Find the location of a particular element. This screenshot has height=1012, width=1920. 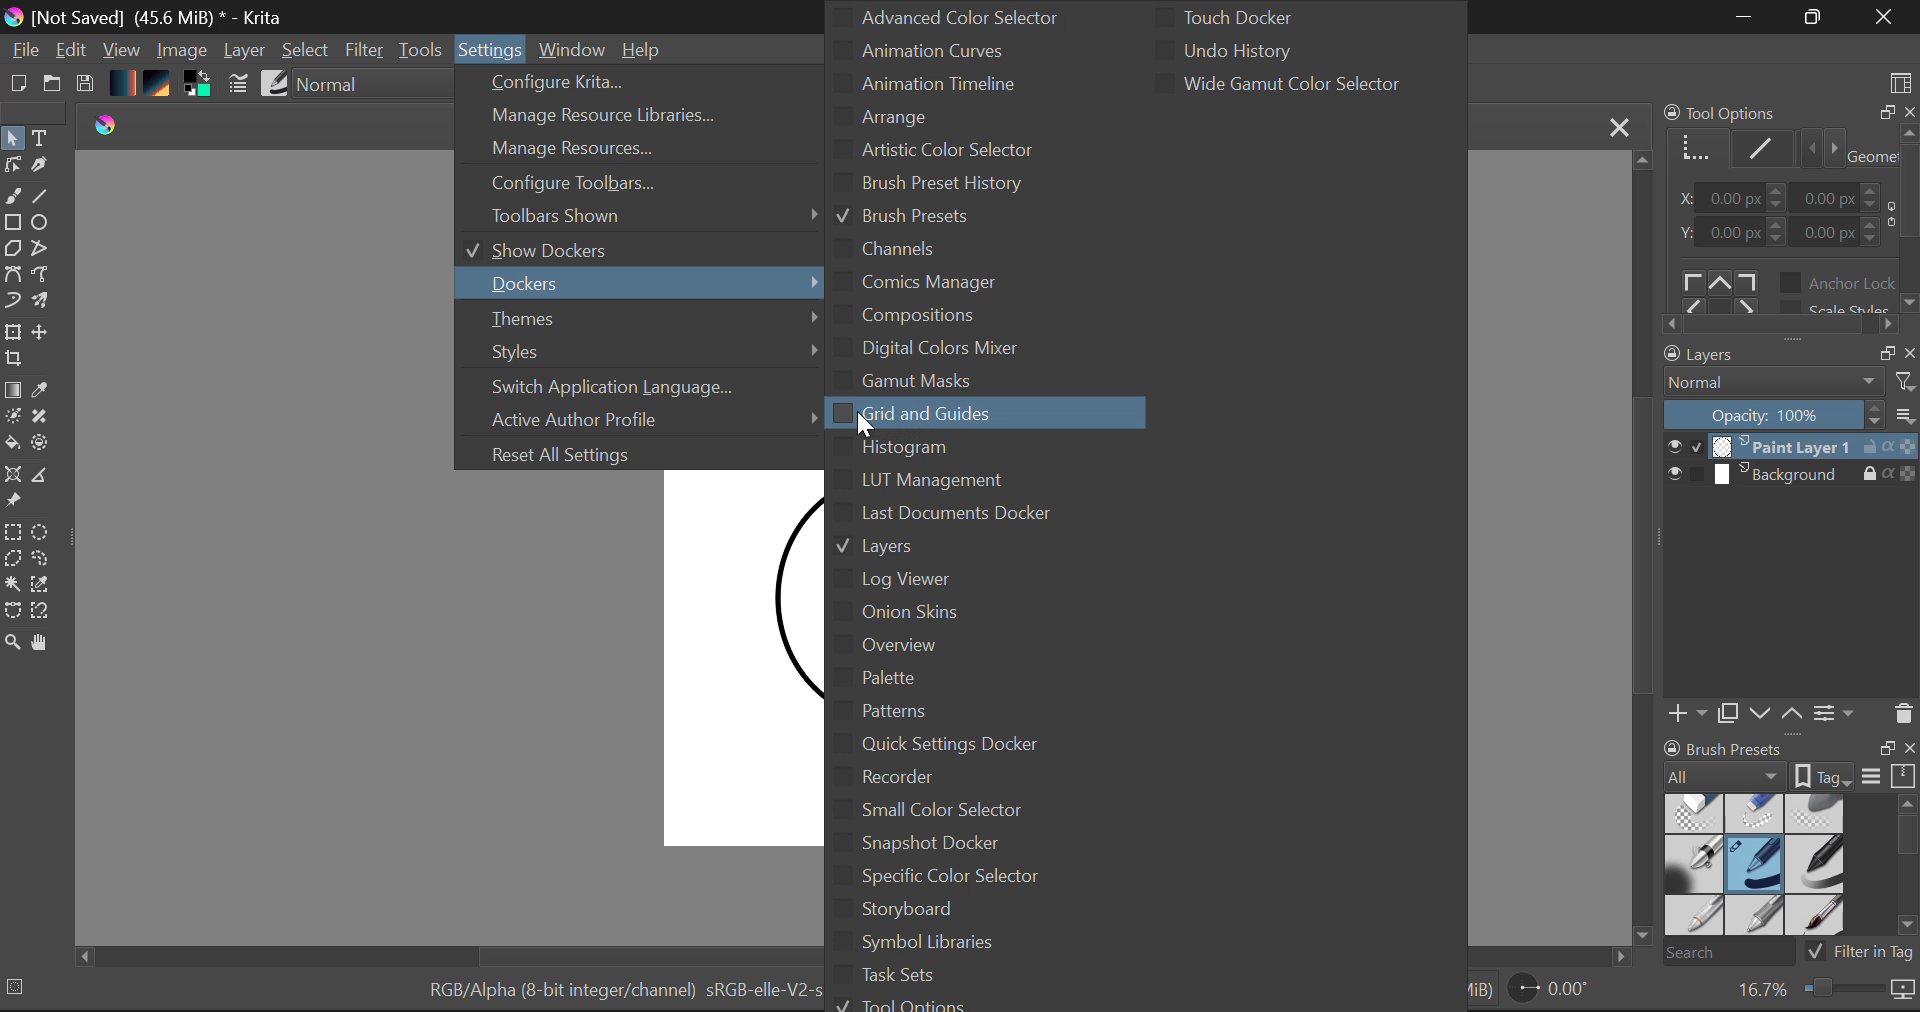

Manage Resource Libraries is located at coordinates (640, 115).